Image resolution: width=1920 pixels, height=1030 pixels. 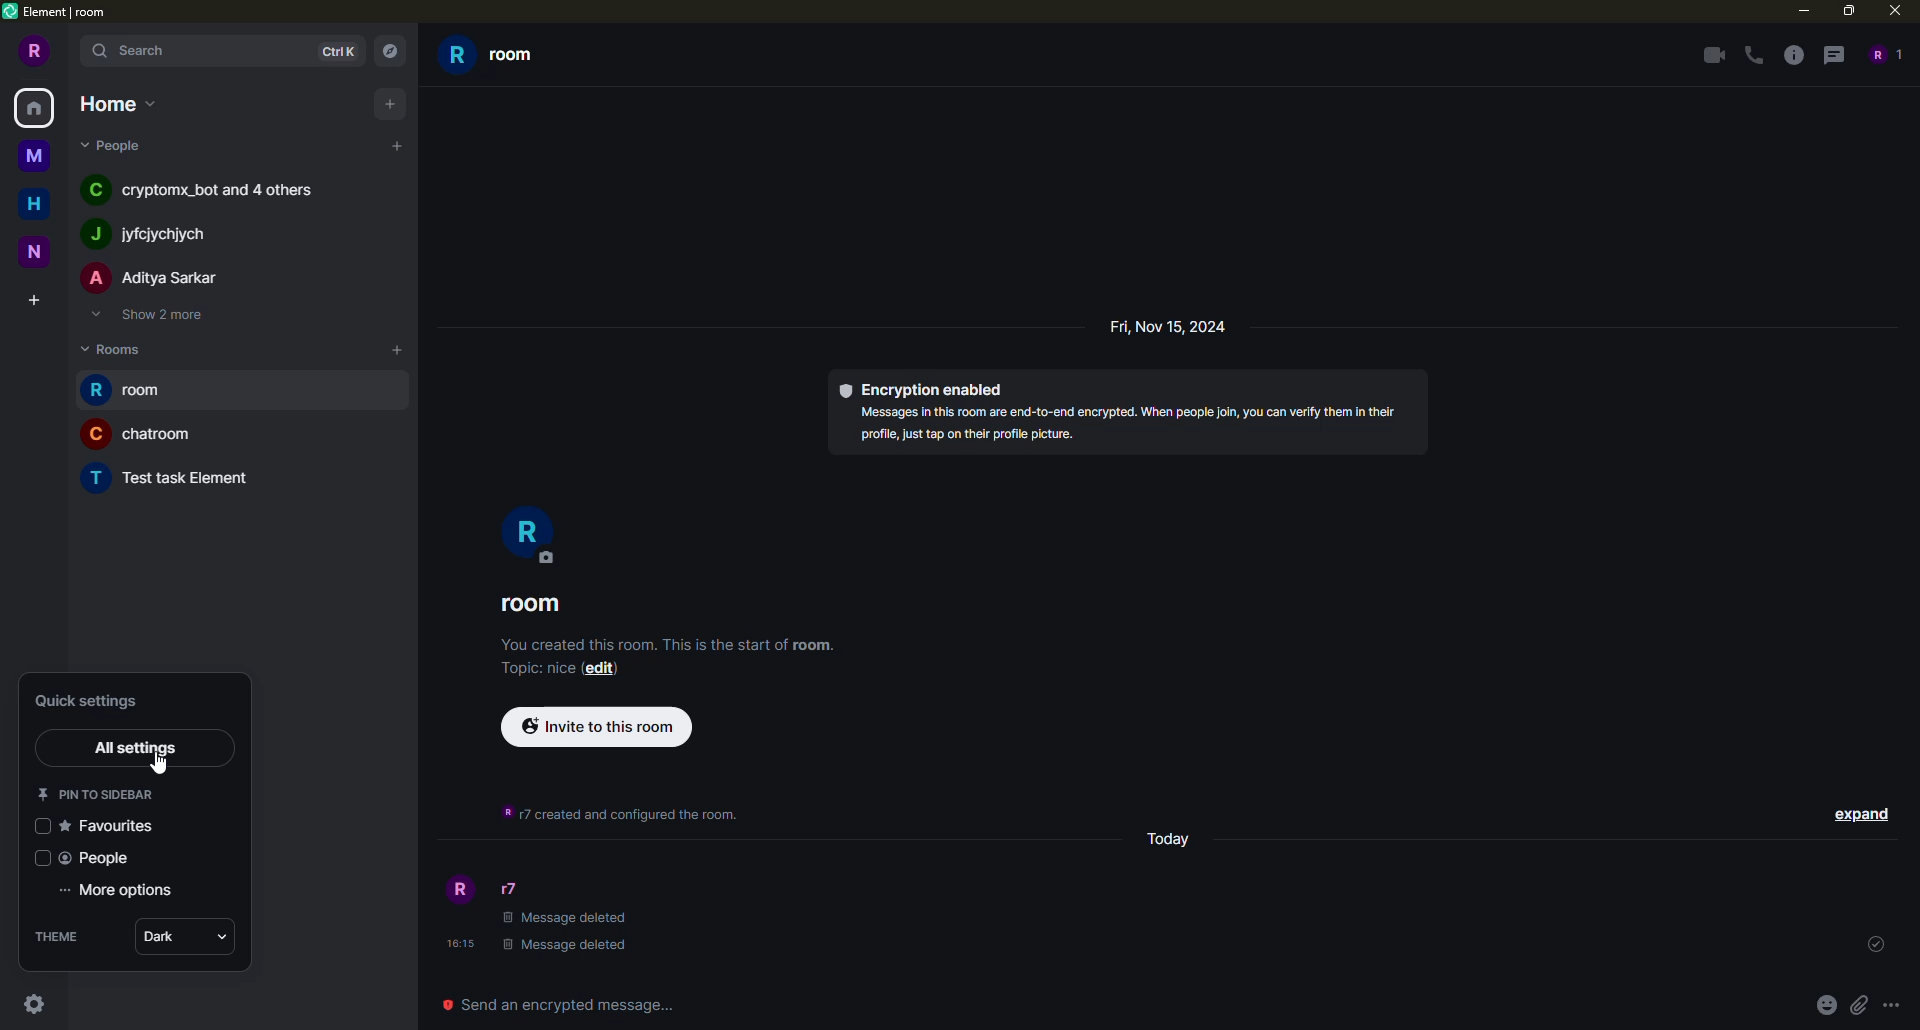 I want to click on all settings, so click(x=138, y=747).